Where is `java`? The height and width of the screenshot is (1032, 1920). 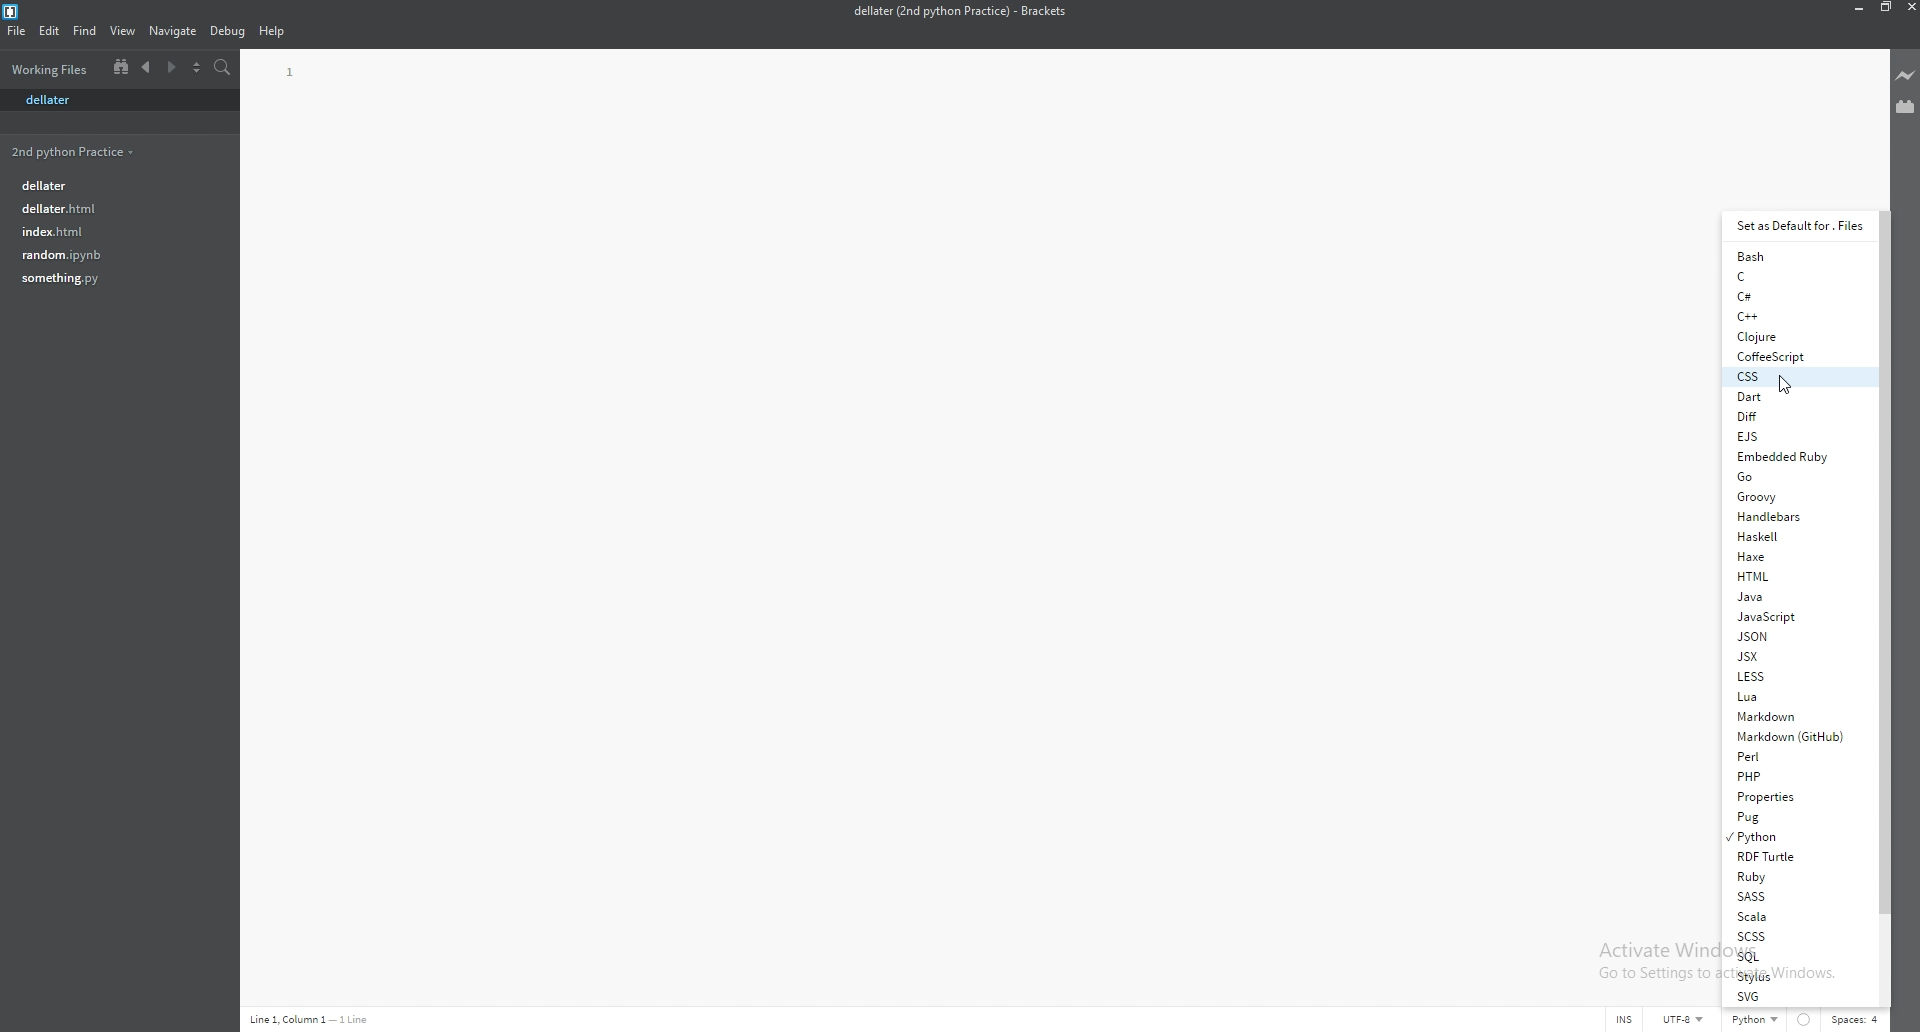 java is located at coordinates (1795, 596).